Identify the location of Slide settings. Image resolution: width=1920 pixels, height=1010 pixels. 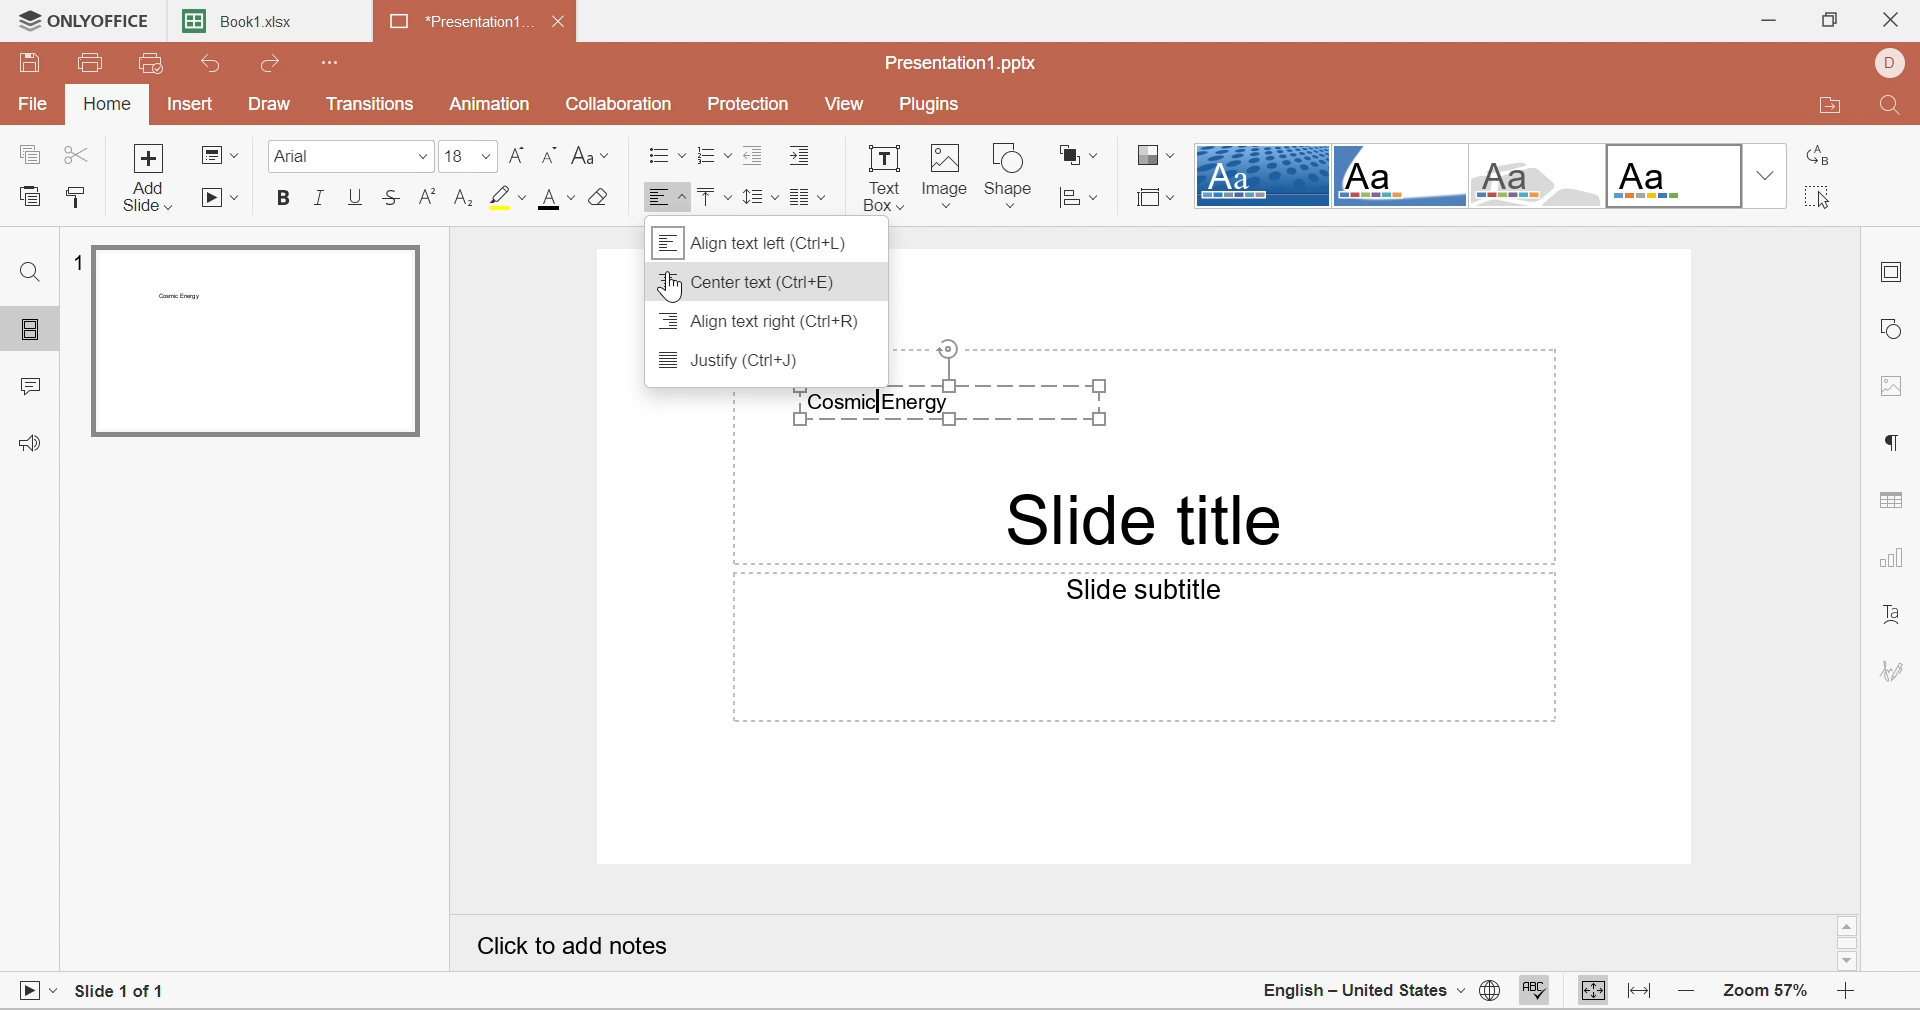
(1892, 276).